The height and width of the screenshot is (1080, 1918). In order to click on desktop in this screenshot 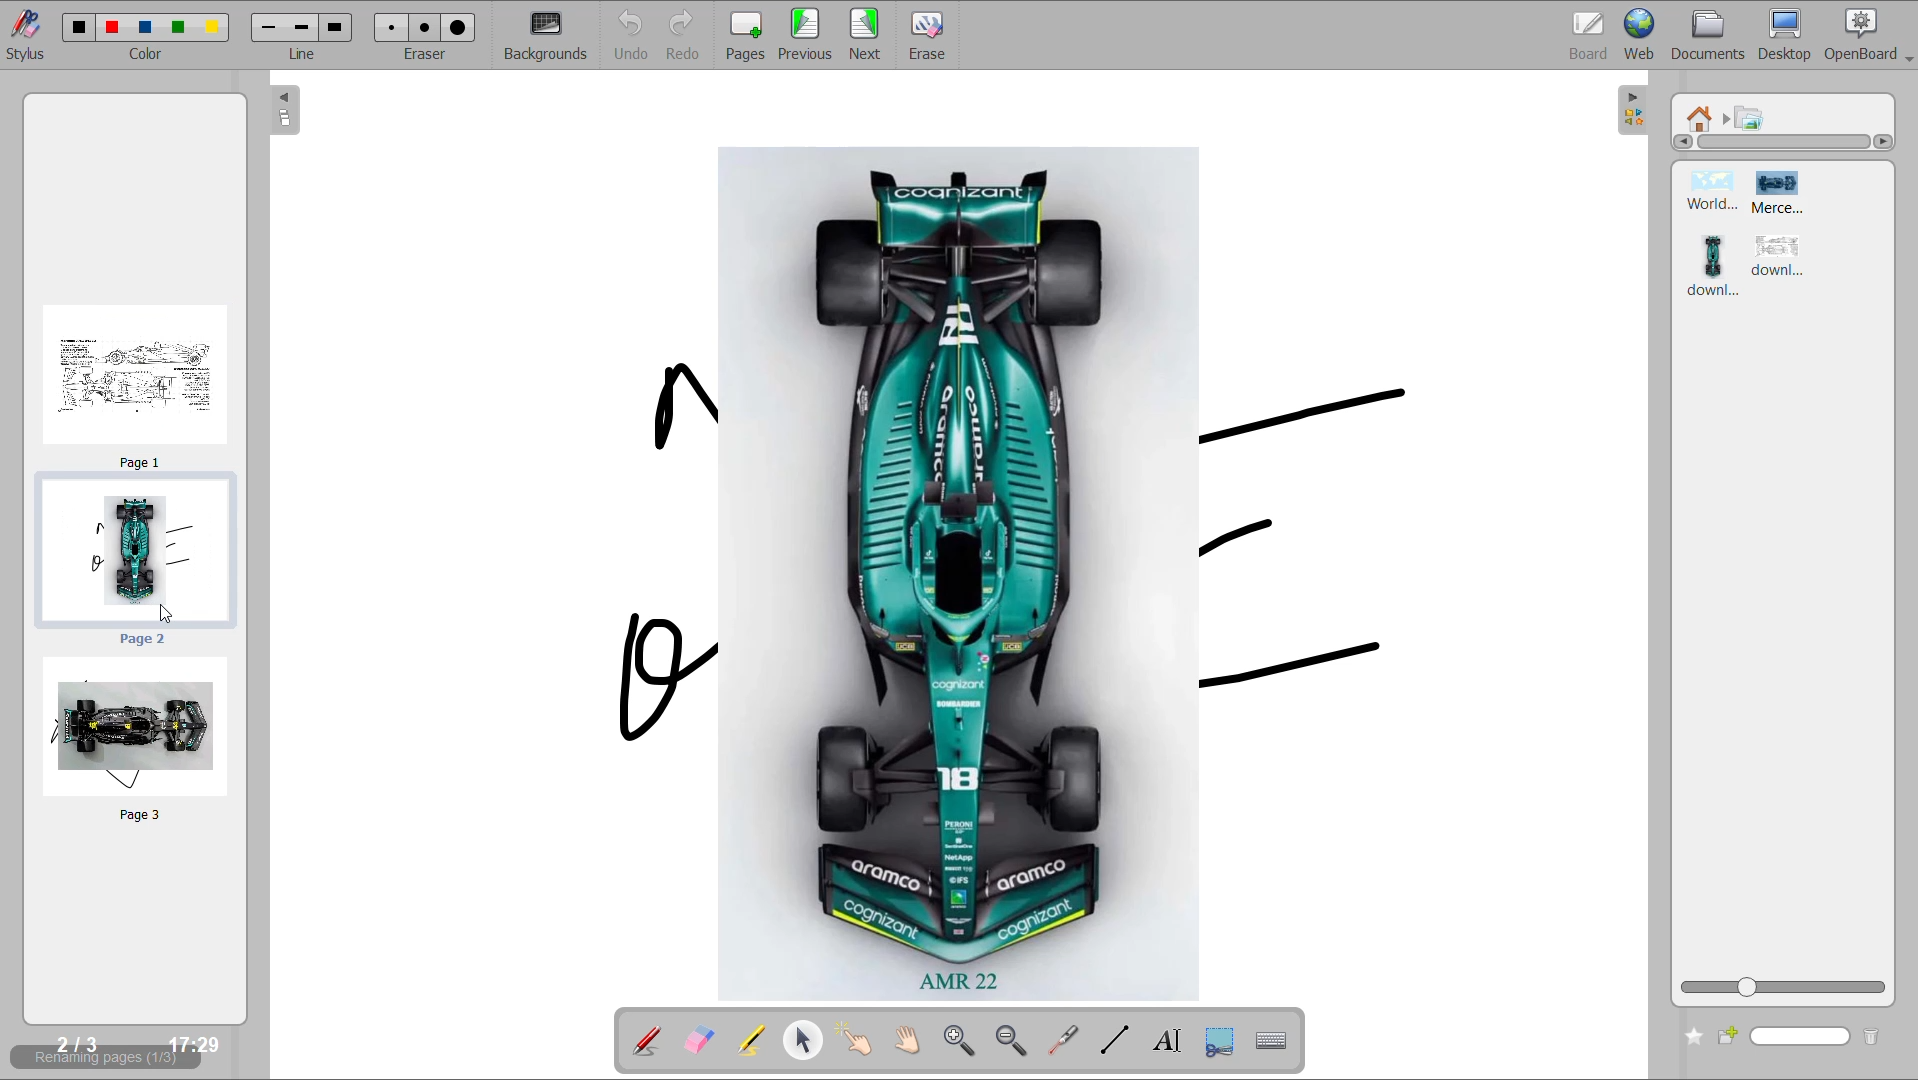, I will do `click(1789, 37)`.